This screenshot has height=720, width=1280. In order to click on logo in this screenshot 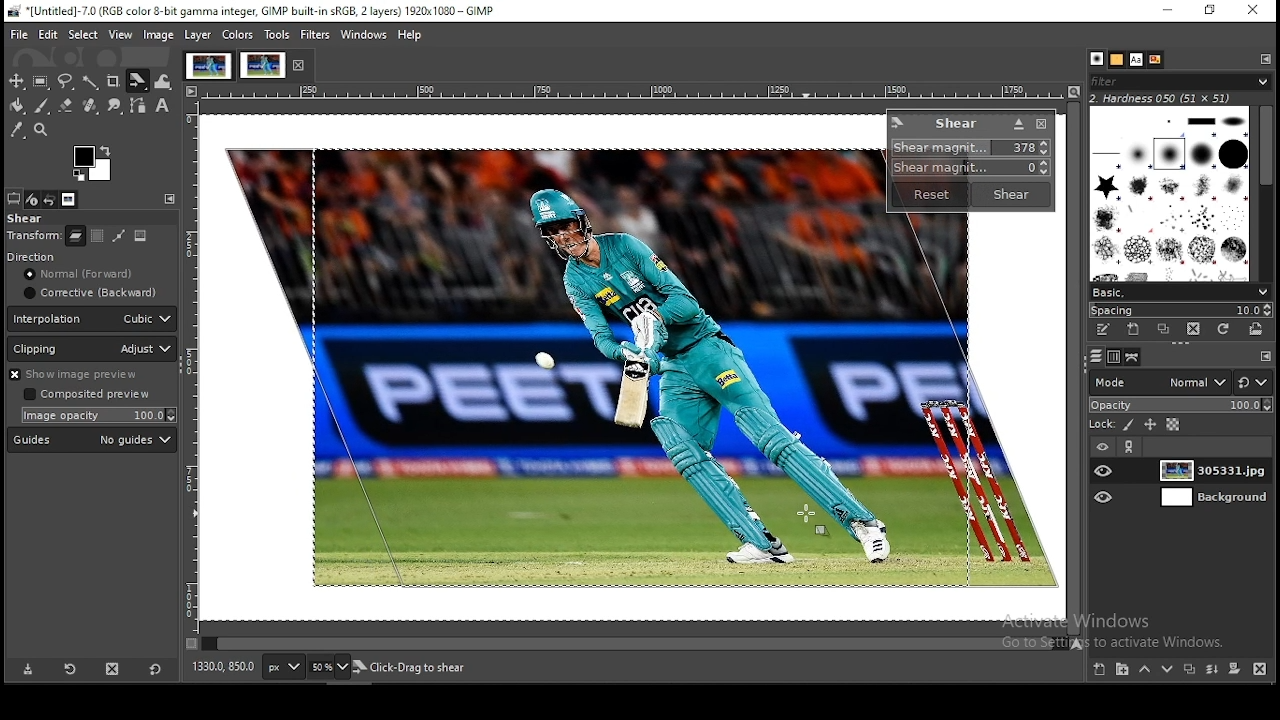, I will do `click(898, 122)`.